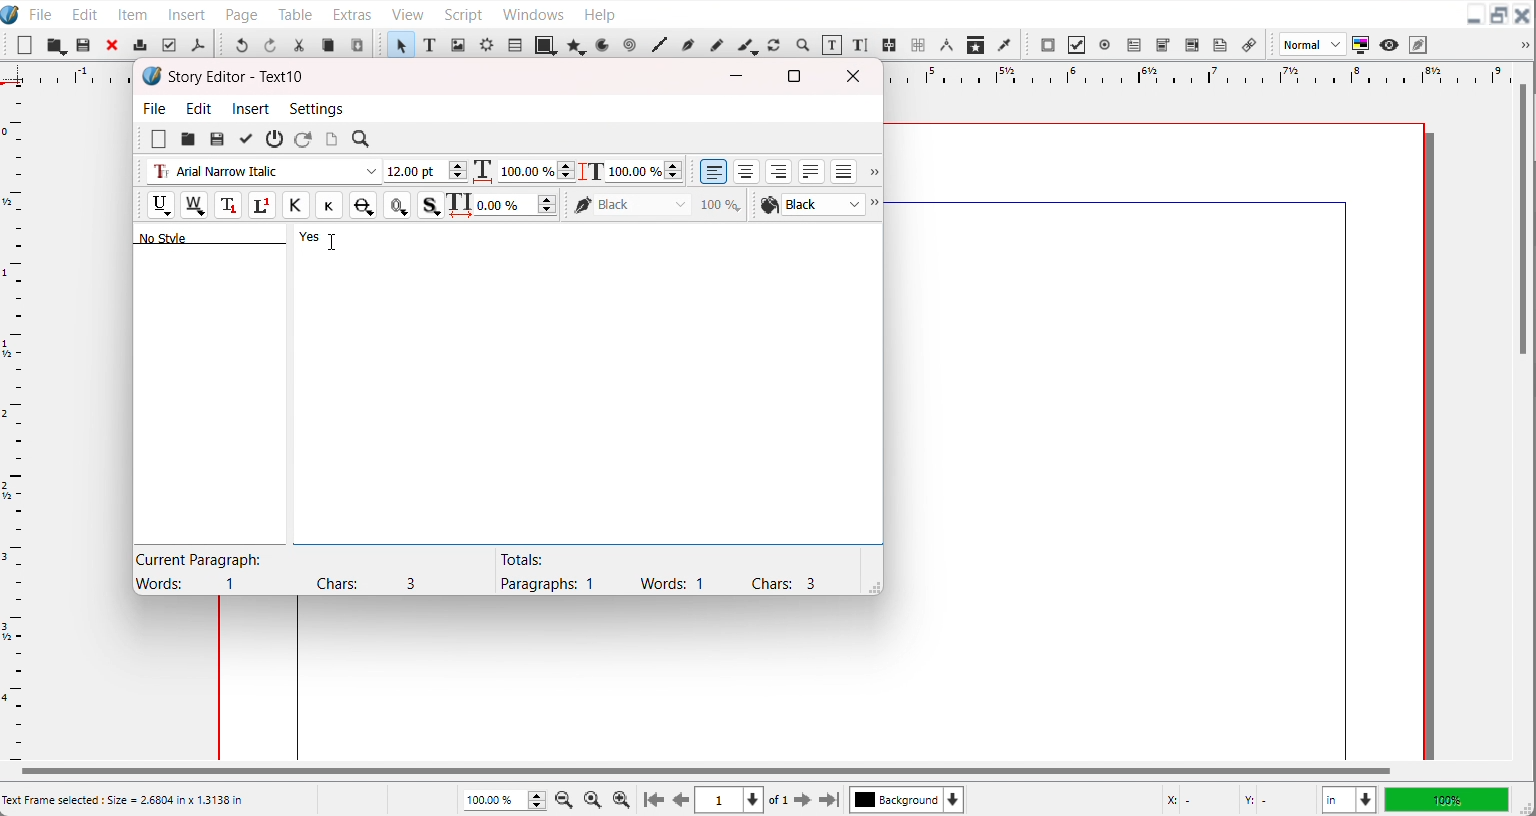 This screenshot has width=1536, height=816. I want to click on Measurements in inches, so click(1349, 800).